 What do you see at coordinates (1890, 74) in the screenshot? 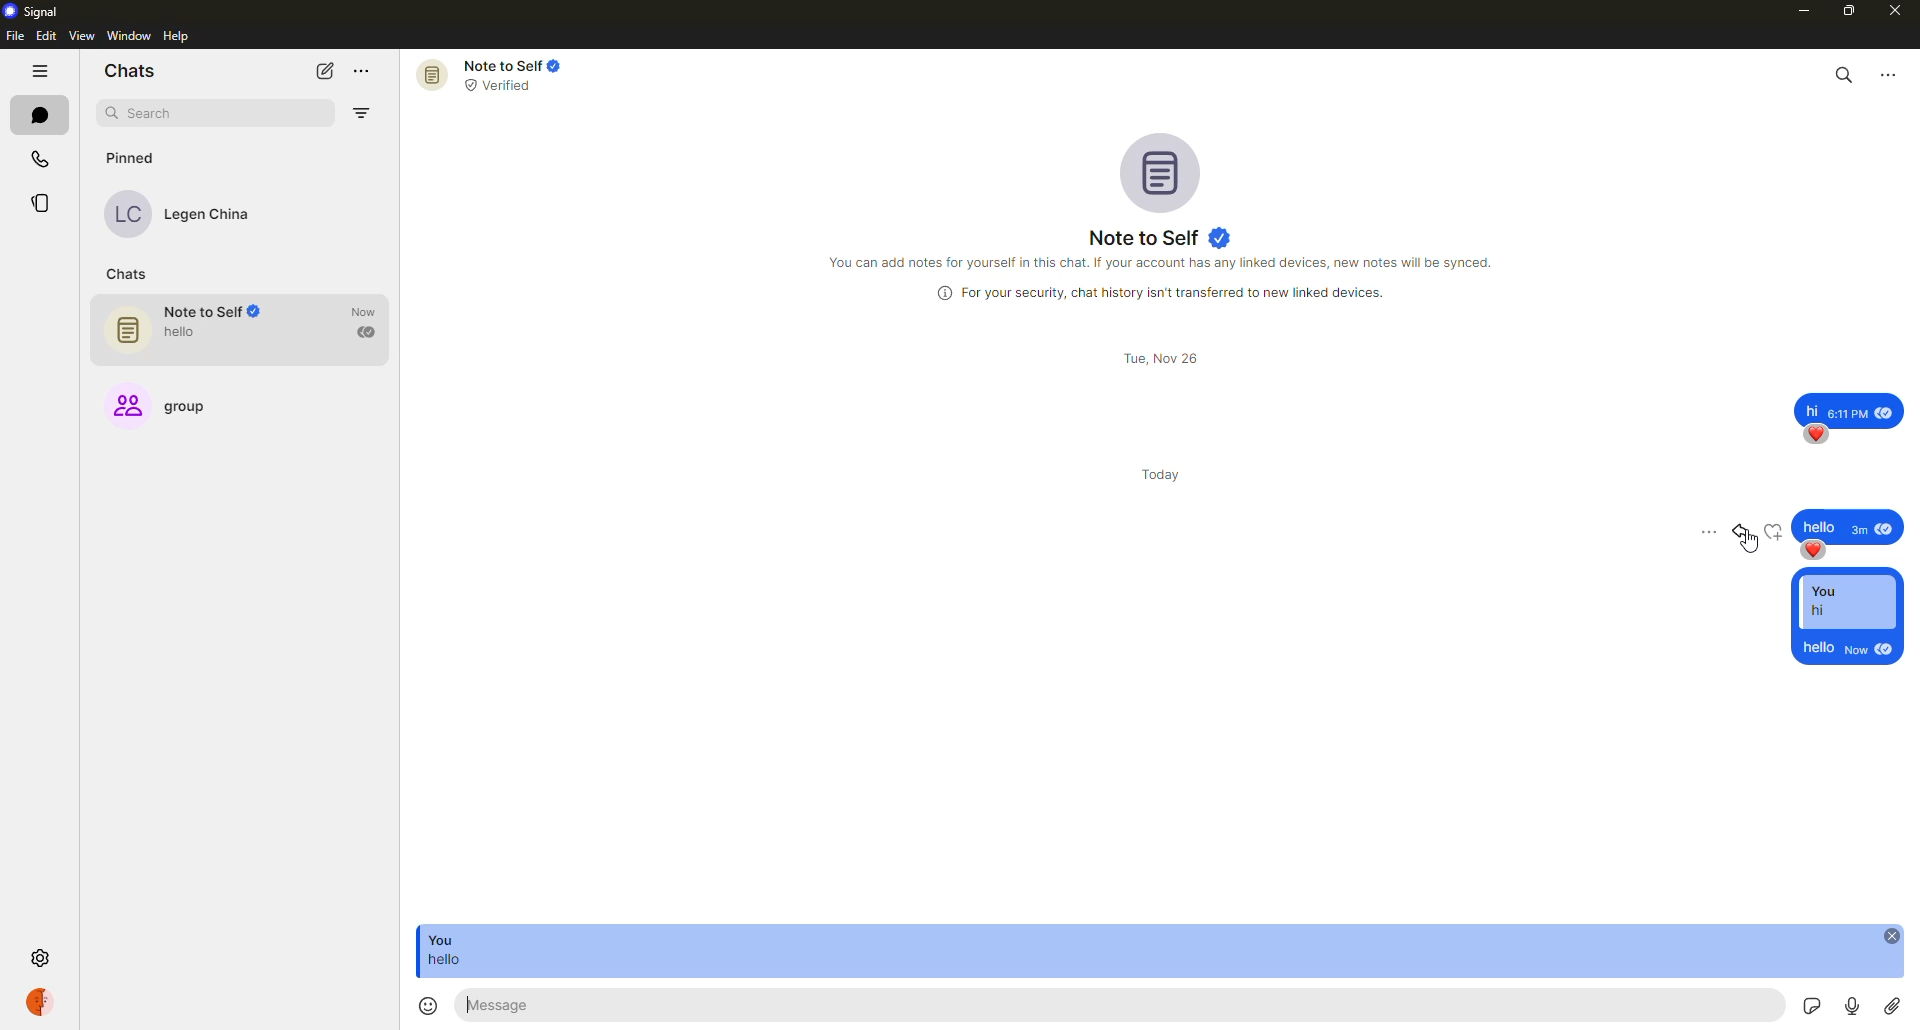
I see `more` at bounding box center [1890, 74].